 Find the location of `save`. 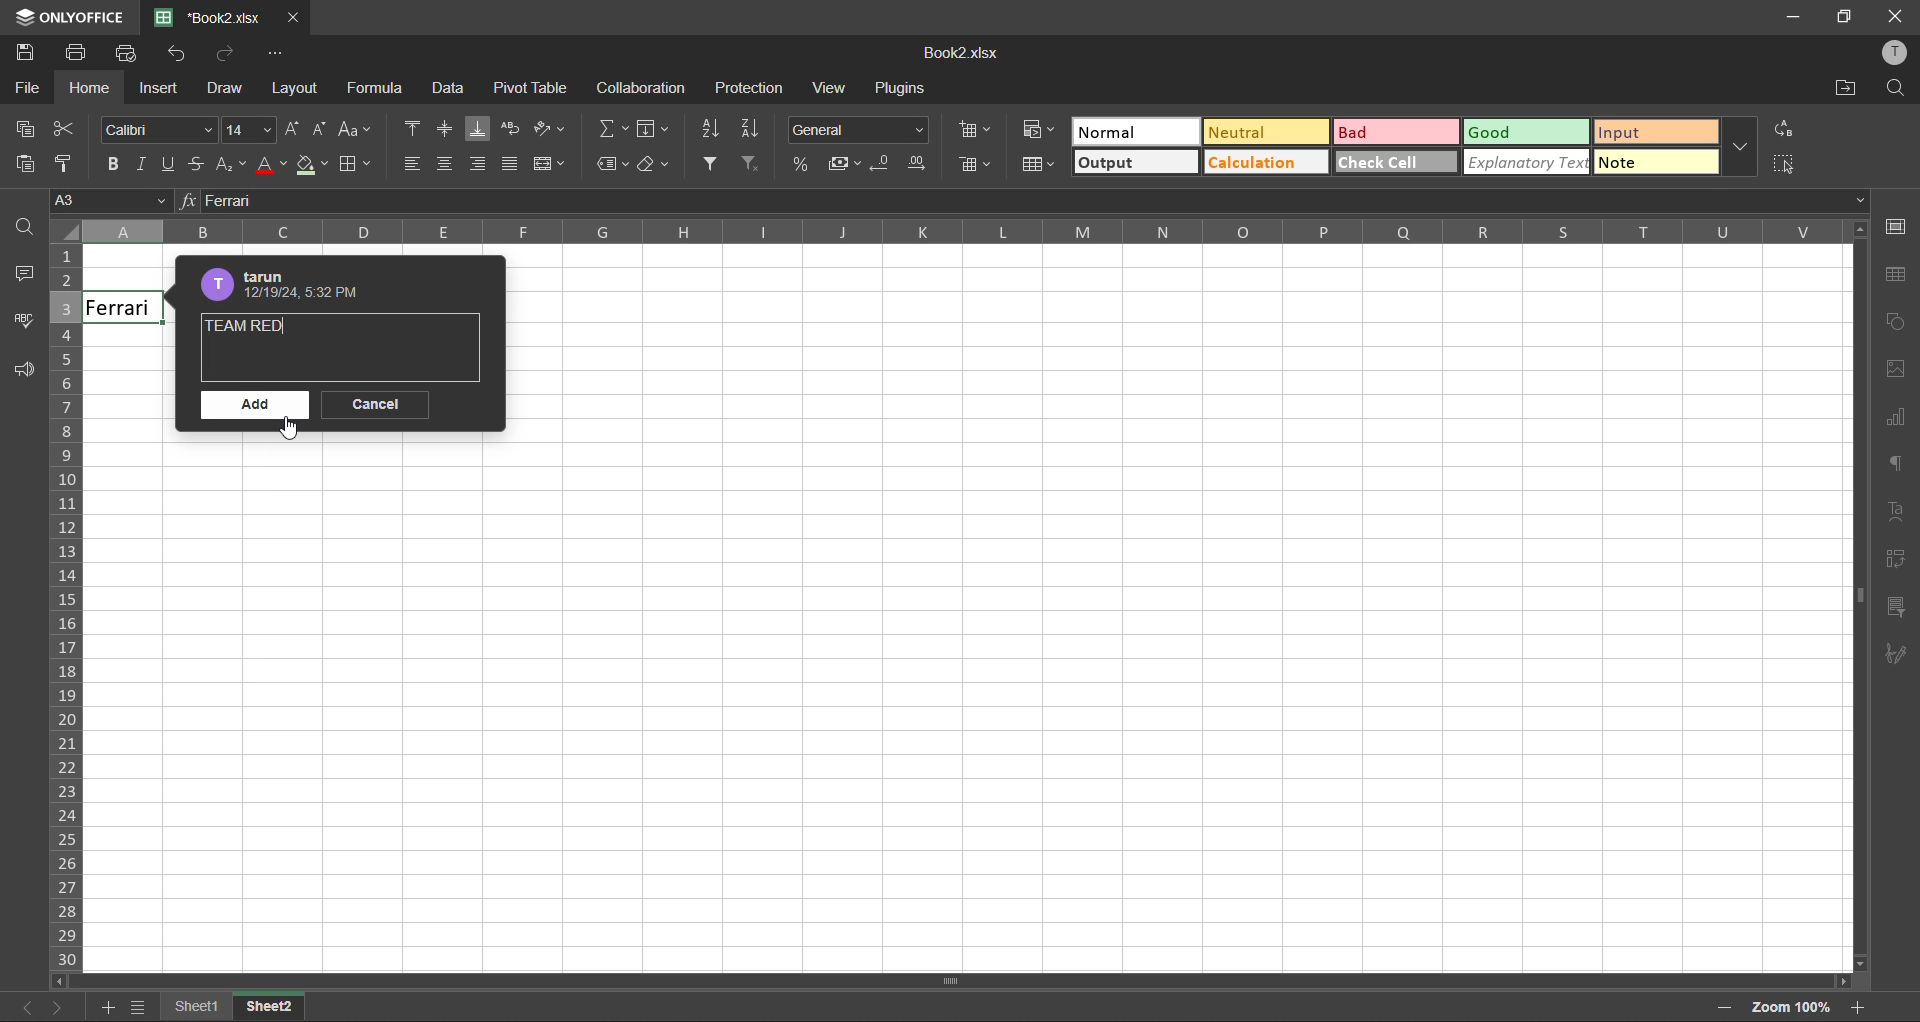

save is located at coordinates (25, 53).